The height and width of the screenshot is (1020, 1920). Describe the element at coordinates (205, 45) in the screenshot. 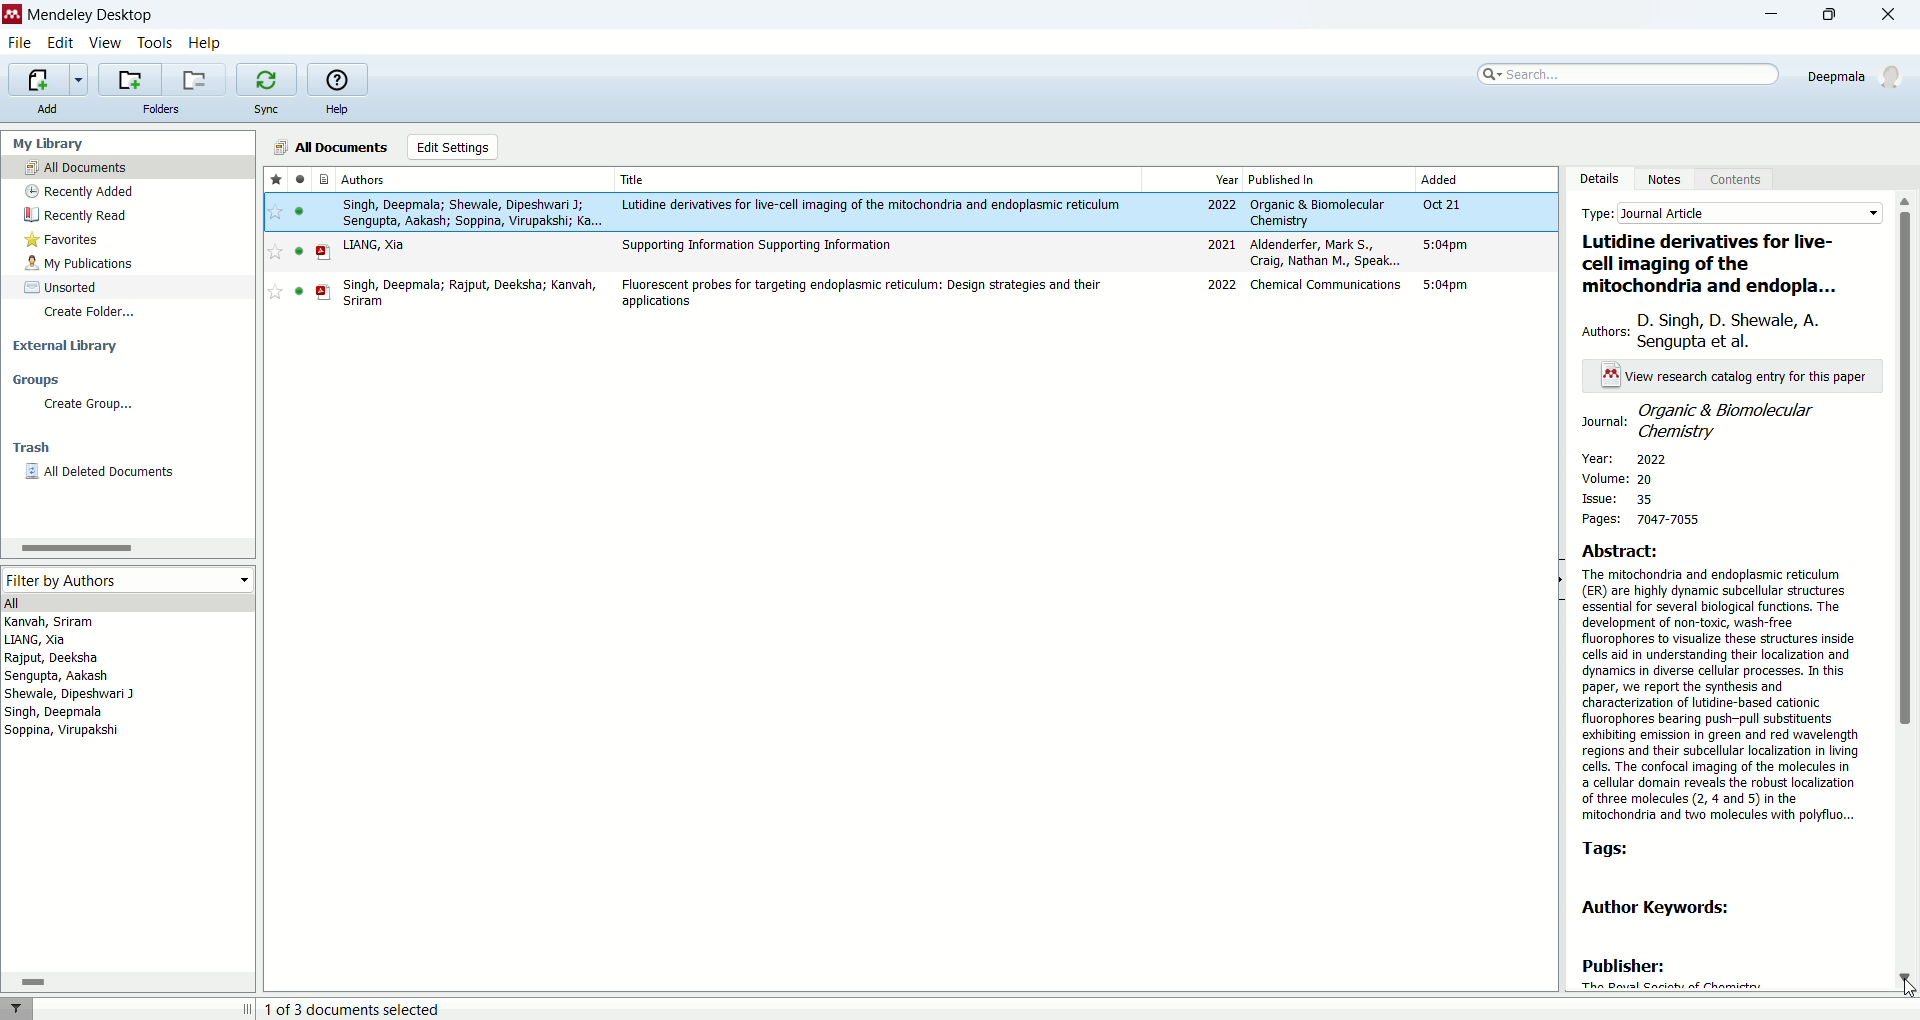

I see `help` at that location.